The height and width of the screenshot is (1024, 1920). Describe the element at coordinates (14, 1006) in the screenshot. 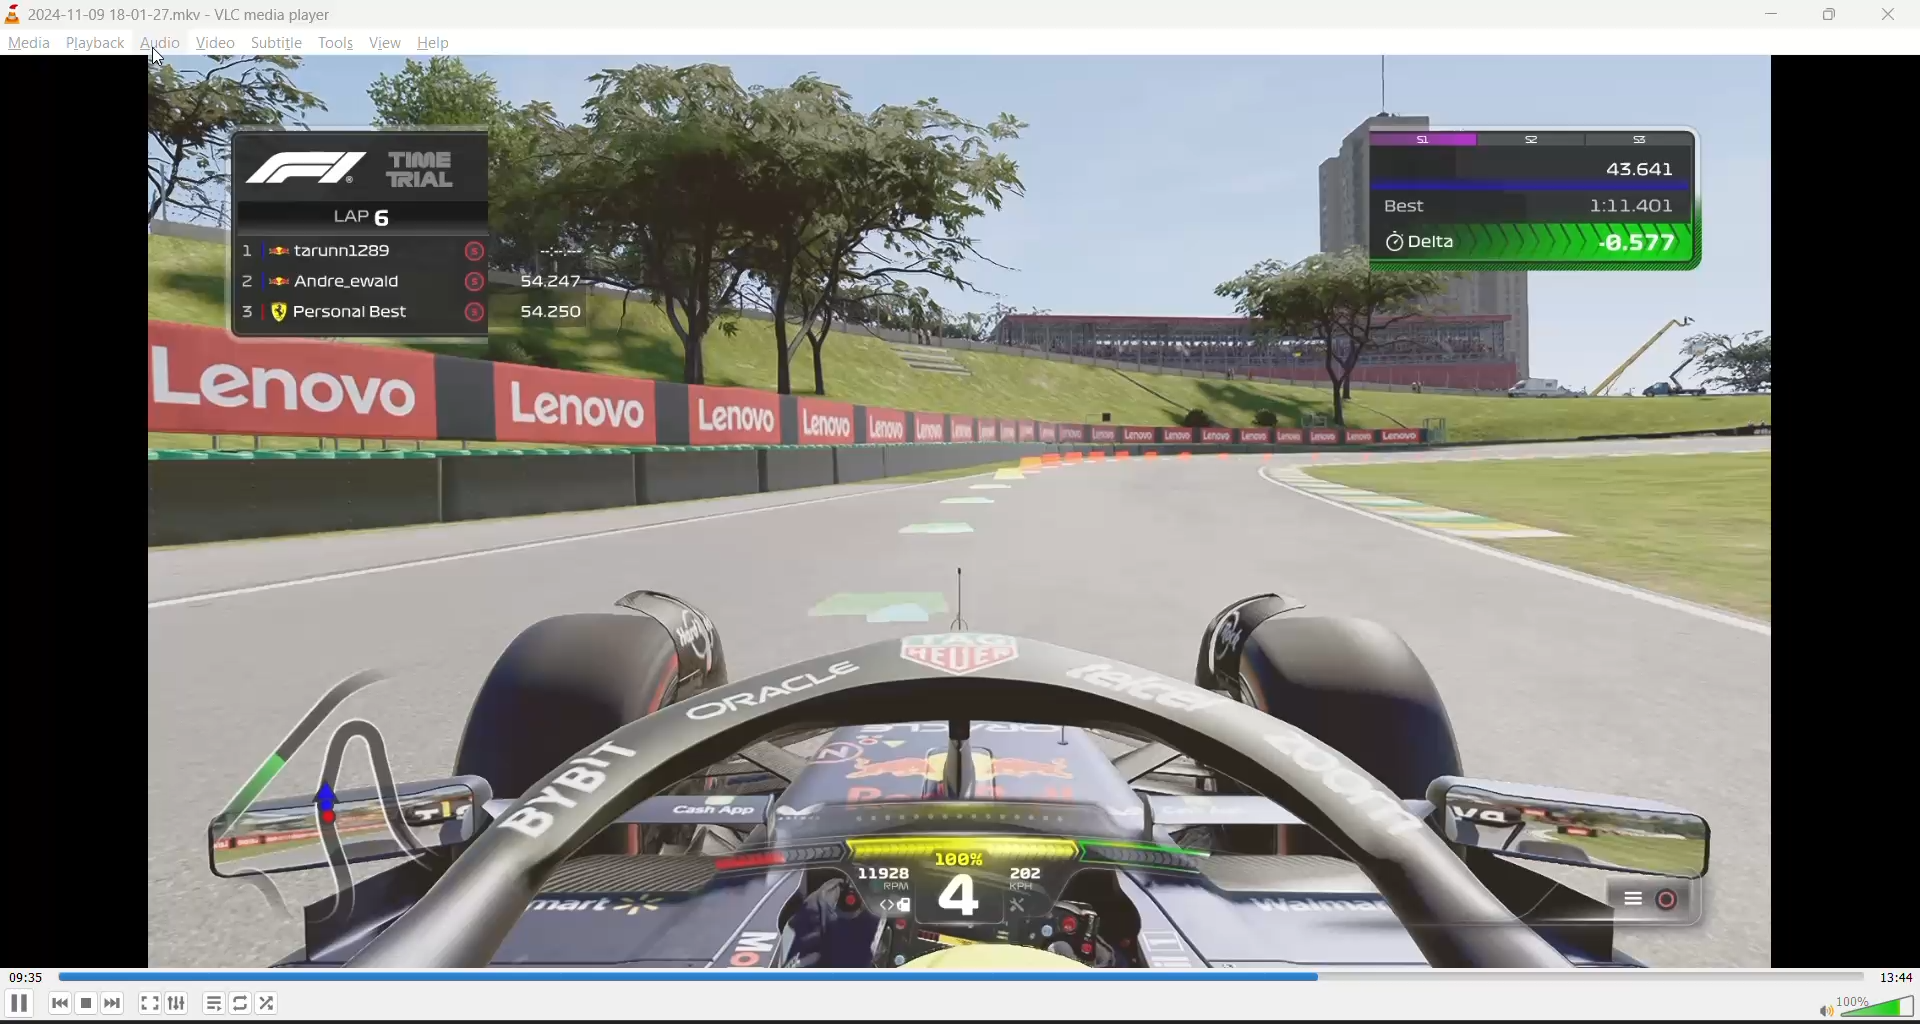

I see `pause` at that location.